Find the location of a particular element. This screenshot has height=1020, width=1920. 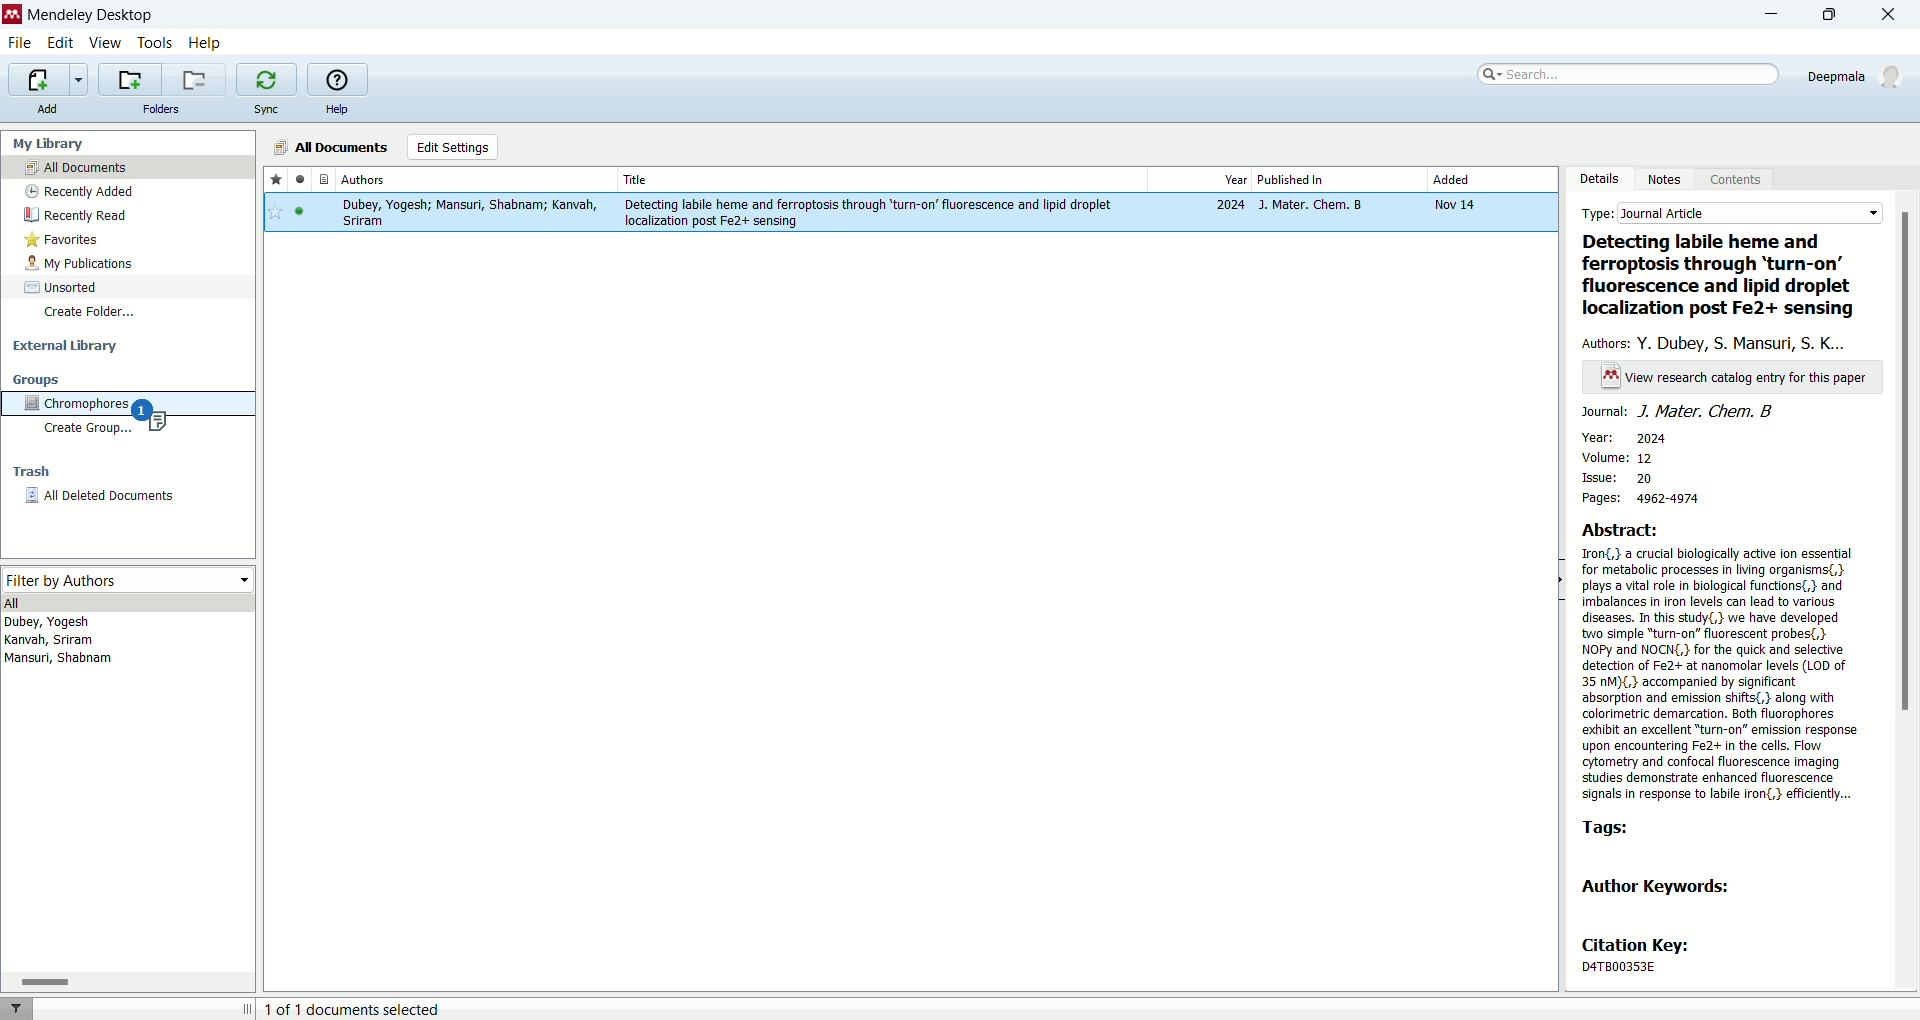

tags is located at coordinates (1605, 828).